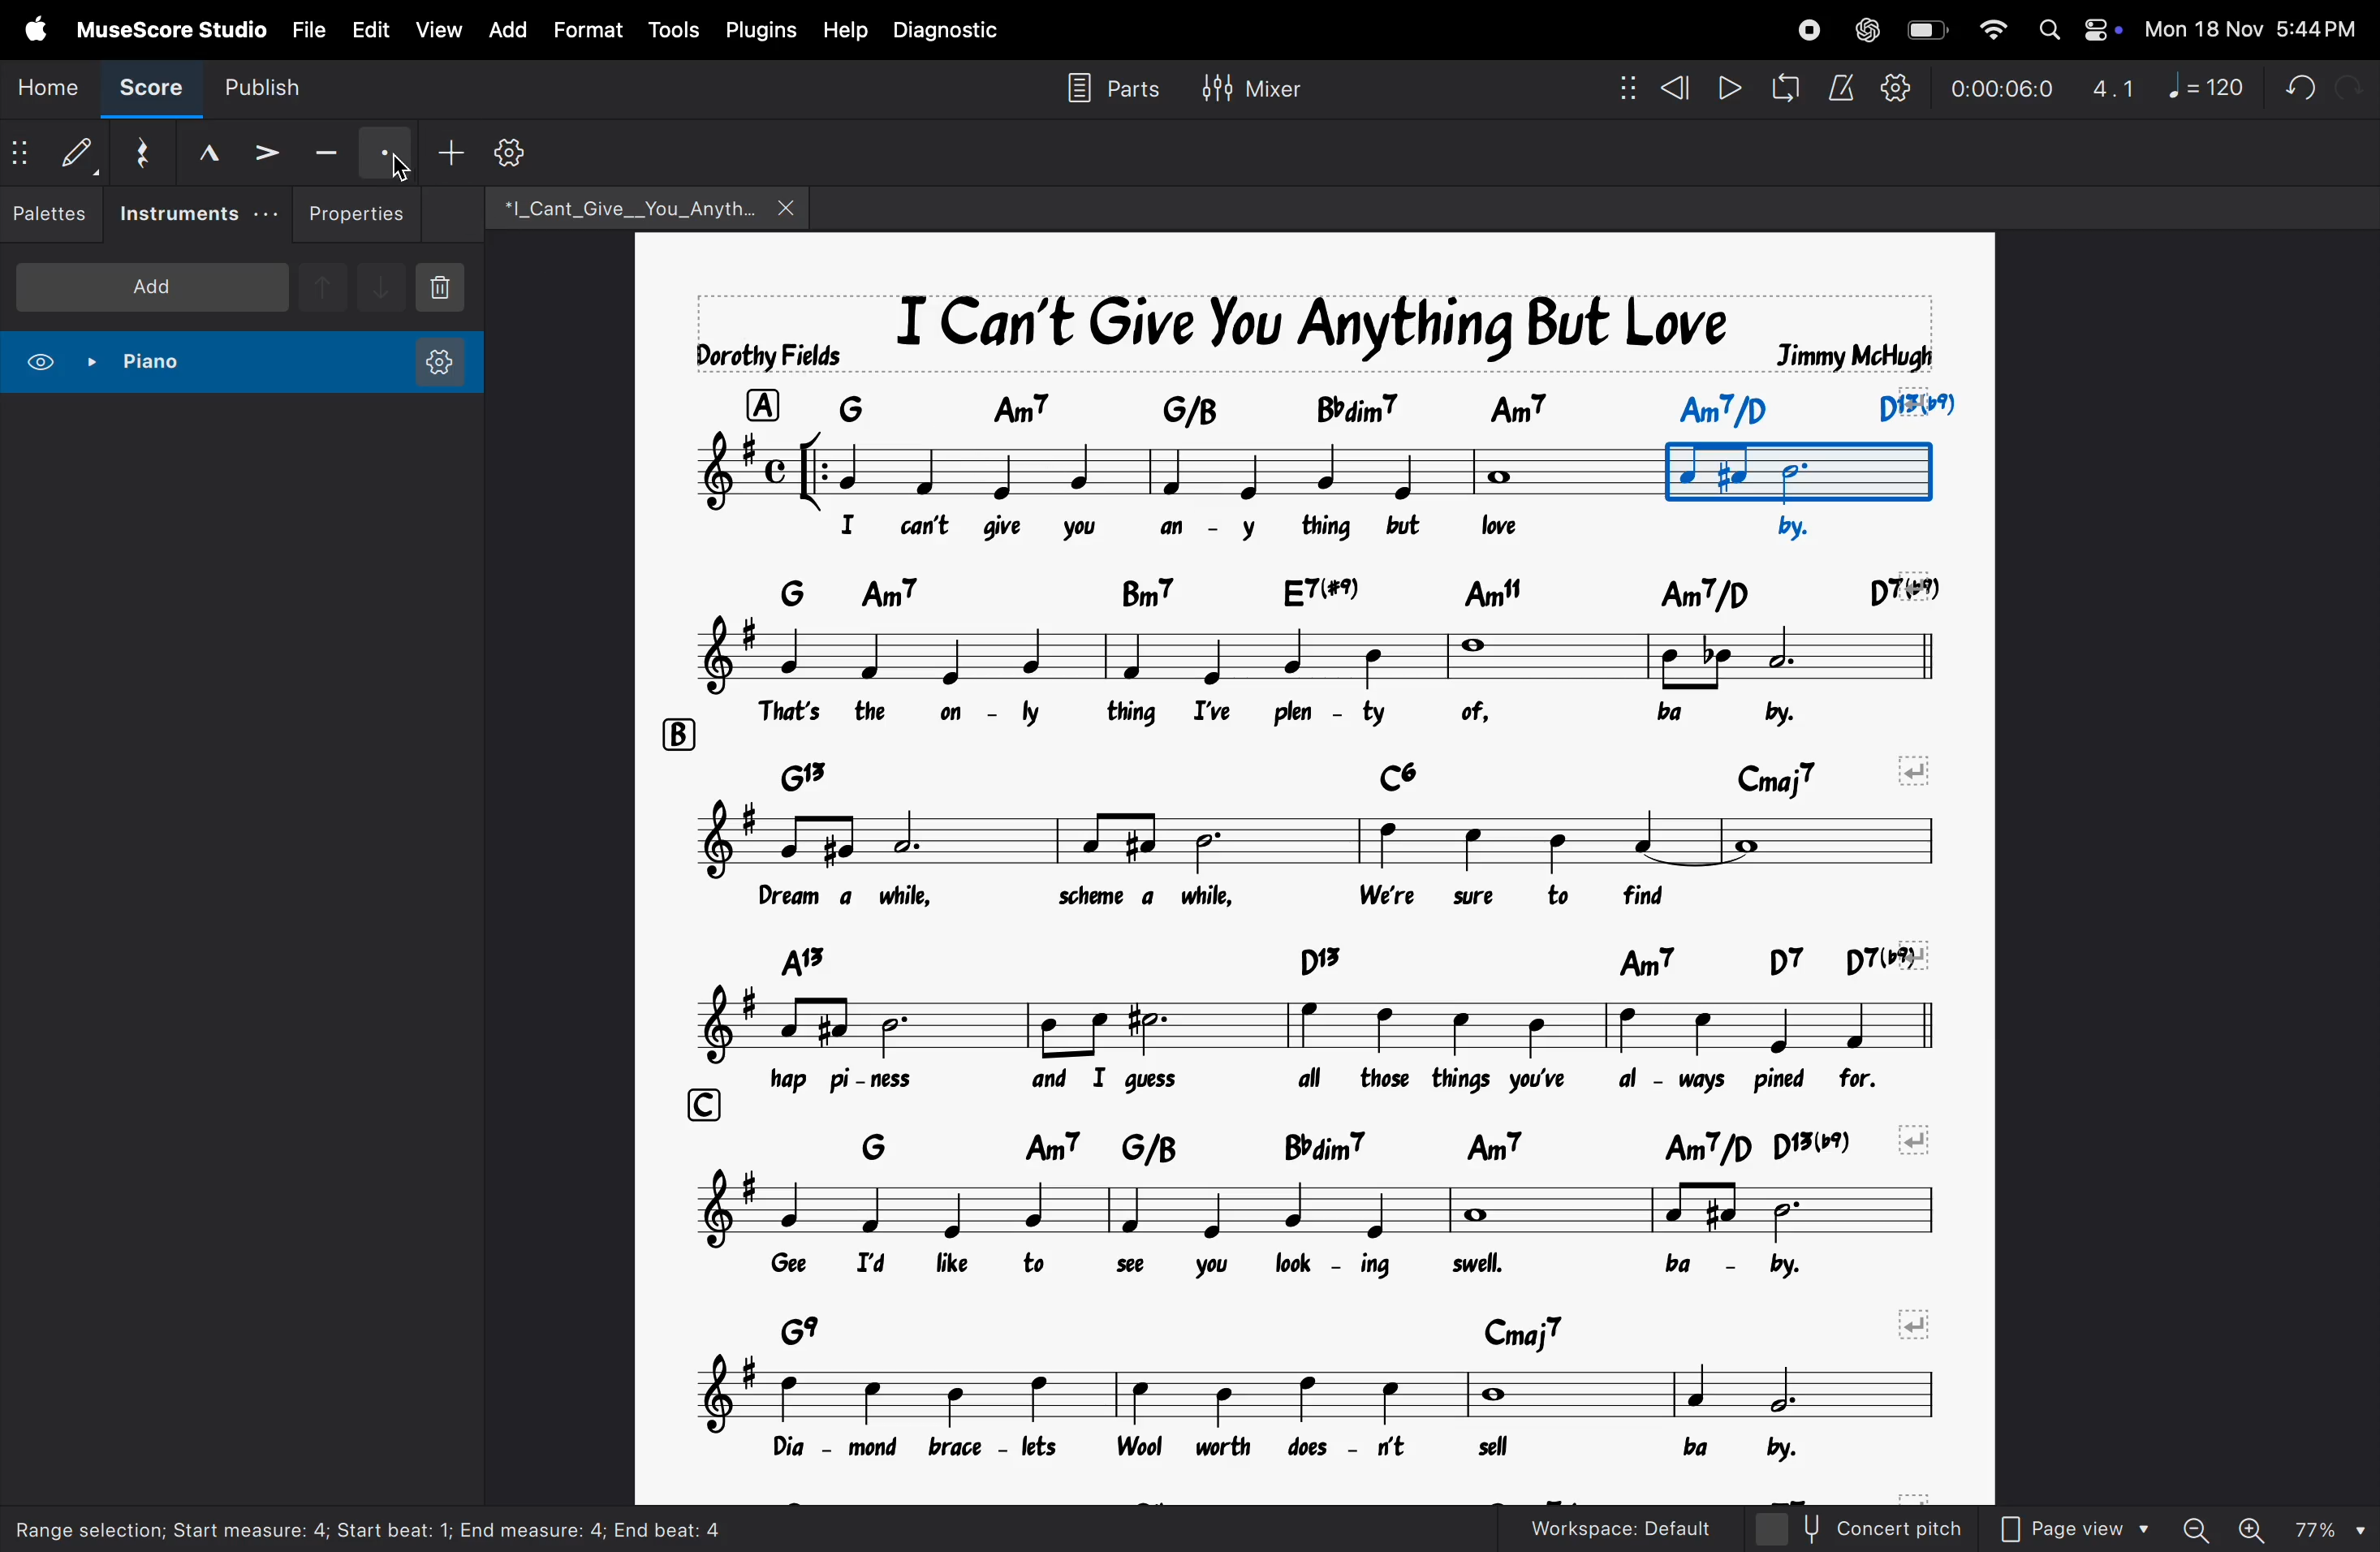  Describe the element at coordinates (378, 288) in the screenshot. I see `downnote` at that location.